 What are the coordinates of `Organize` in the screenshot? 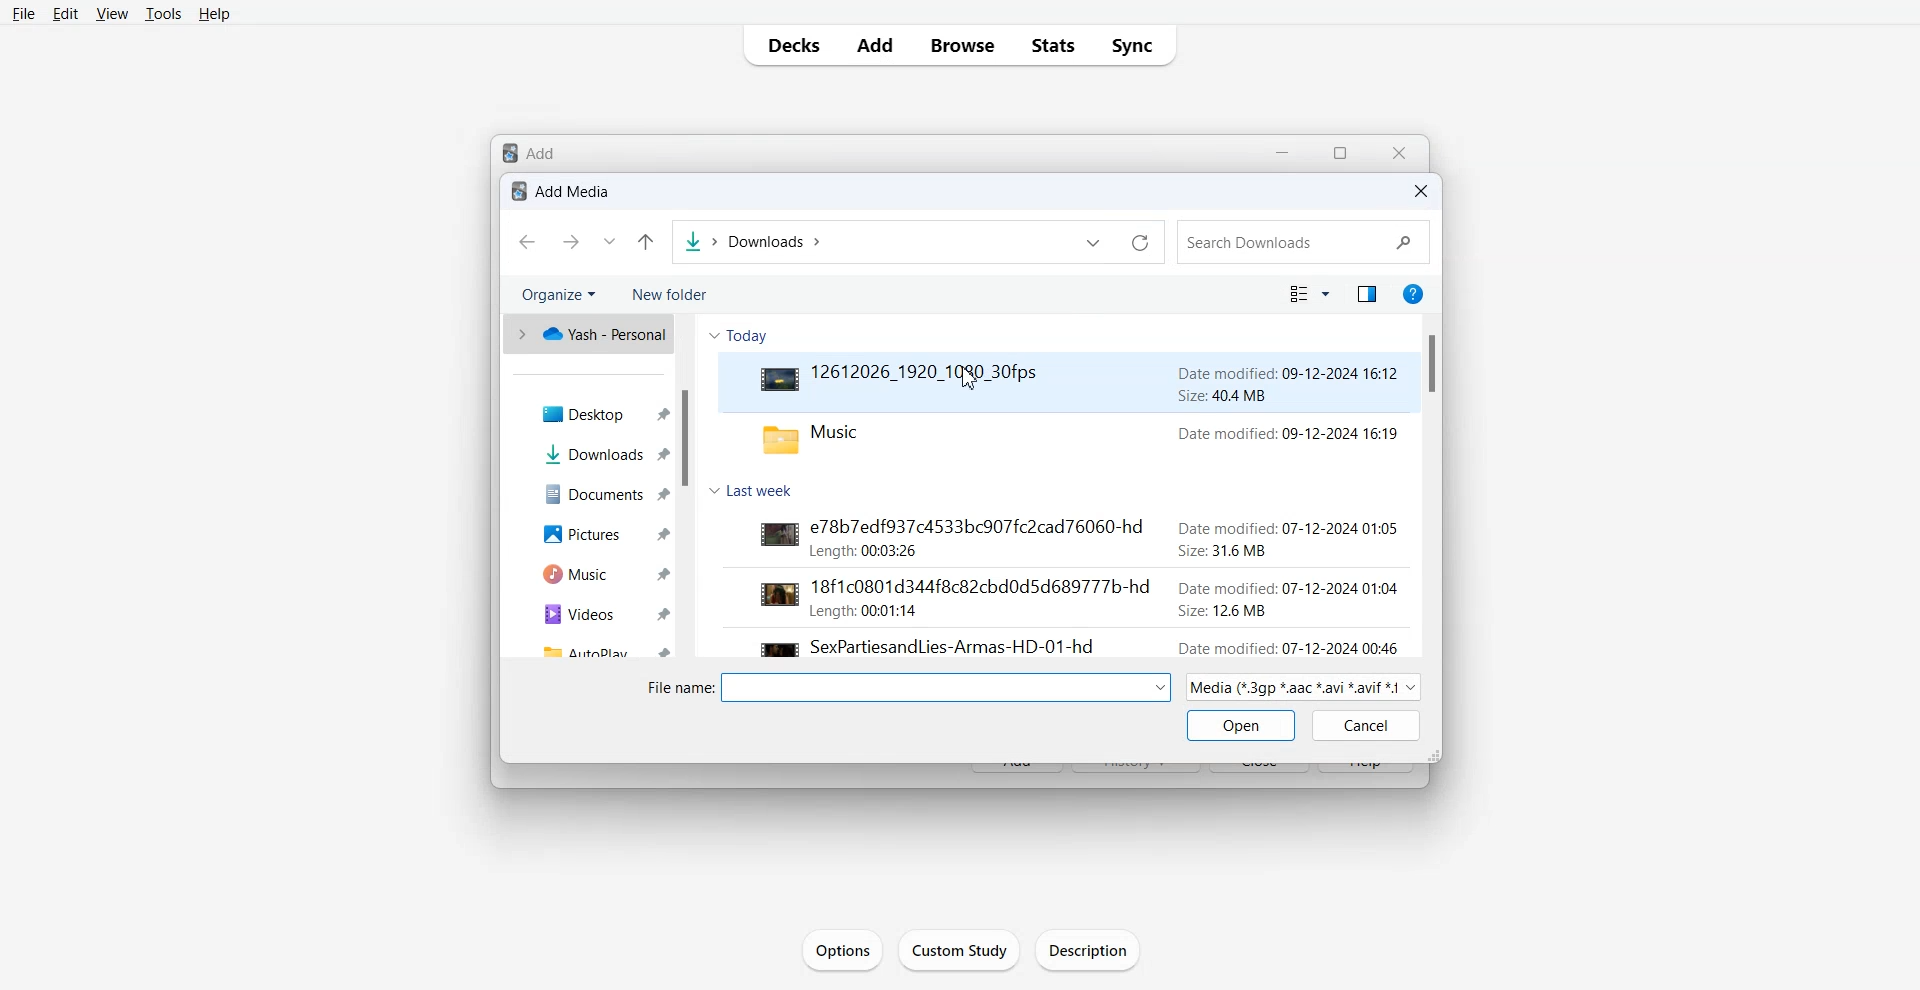 It's located at (552, 294).